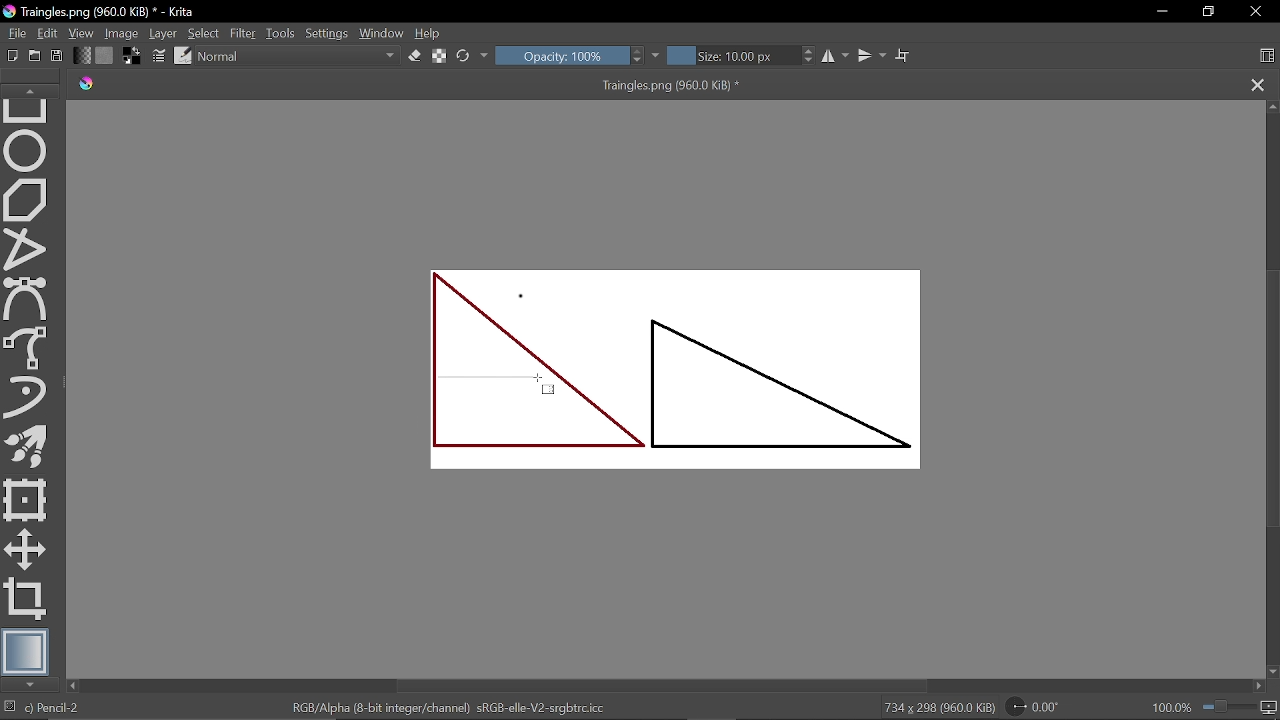  I want to click on Save, so click(59, 56).